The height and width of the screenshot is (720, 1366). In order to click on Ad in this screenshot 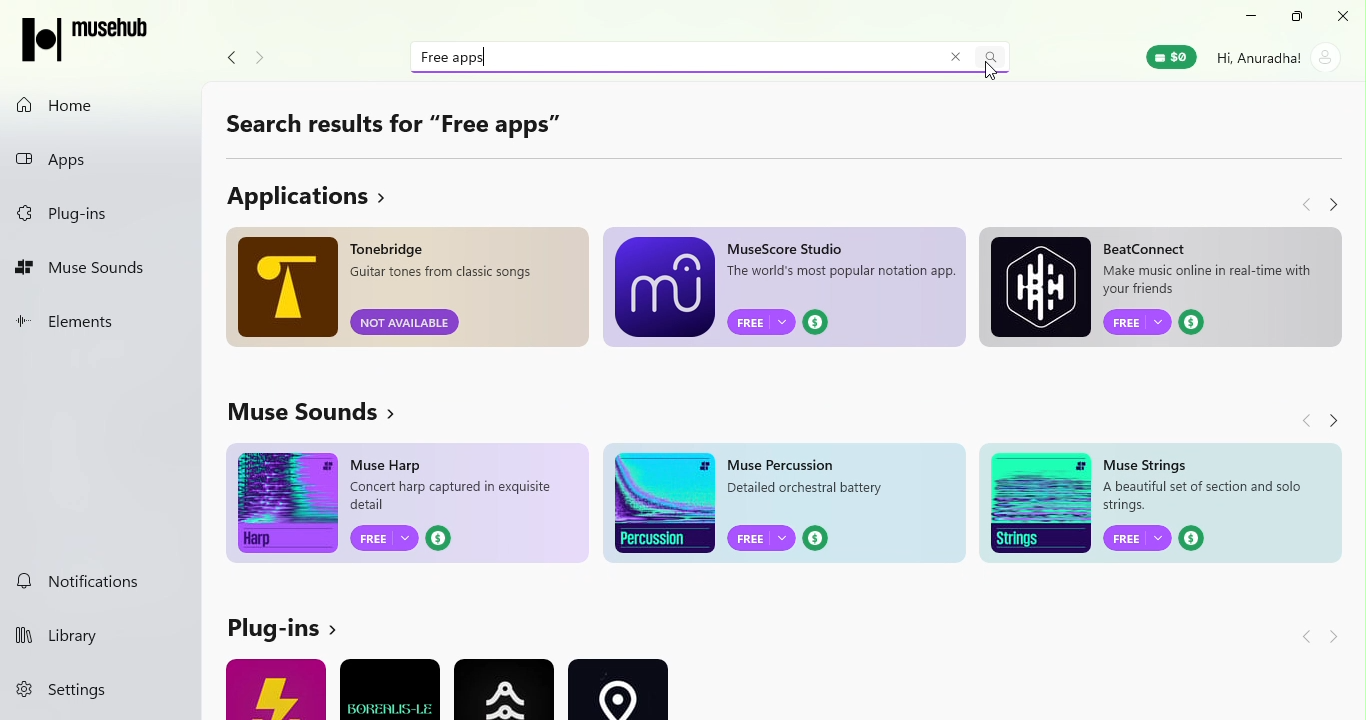, I will do `click(506, 687)`.